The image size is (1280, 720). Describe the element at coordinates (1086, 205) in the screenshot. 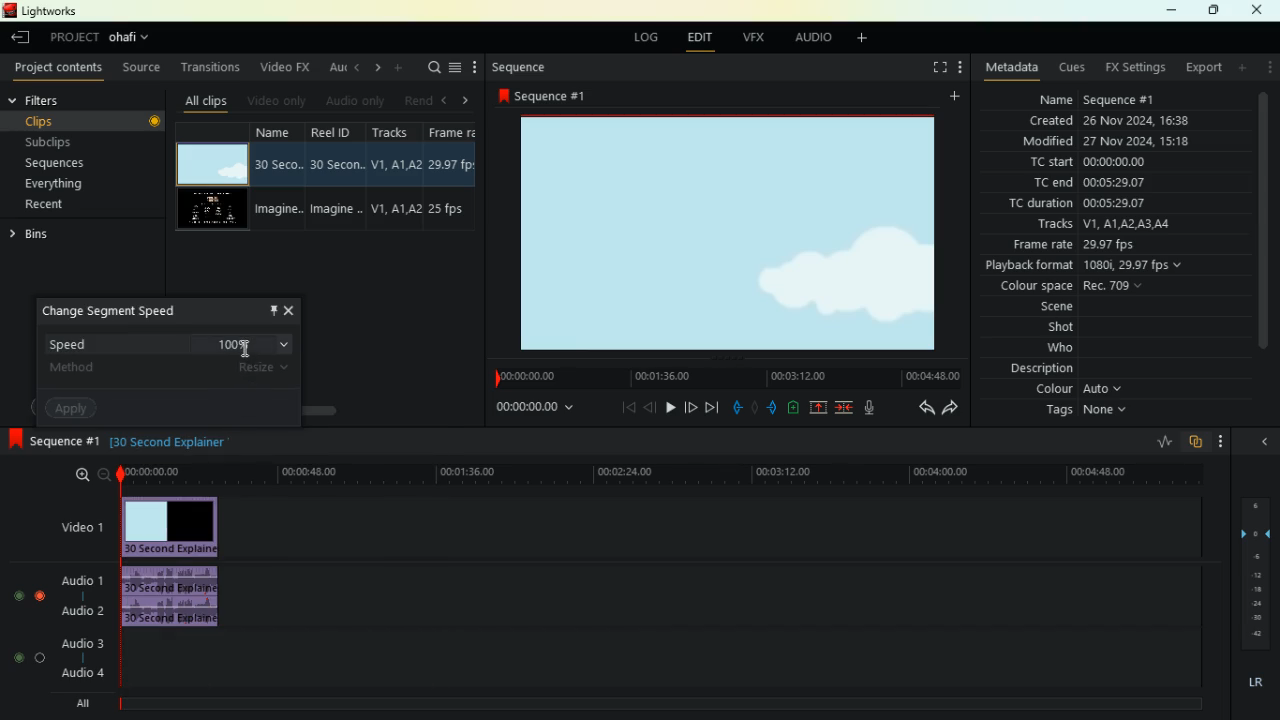

I see `tc duration` at that location.